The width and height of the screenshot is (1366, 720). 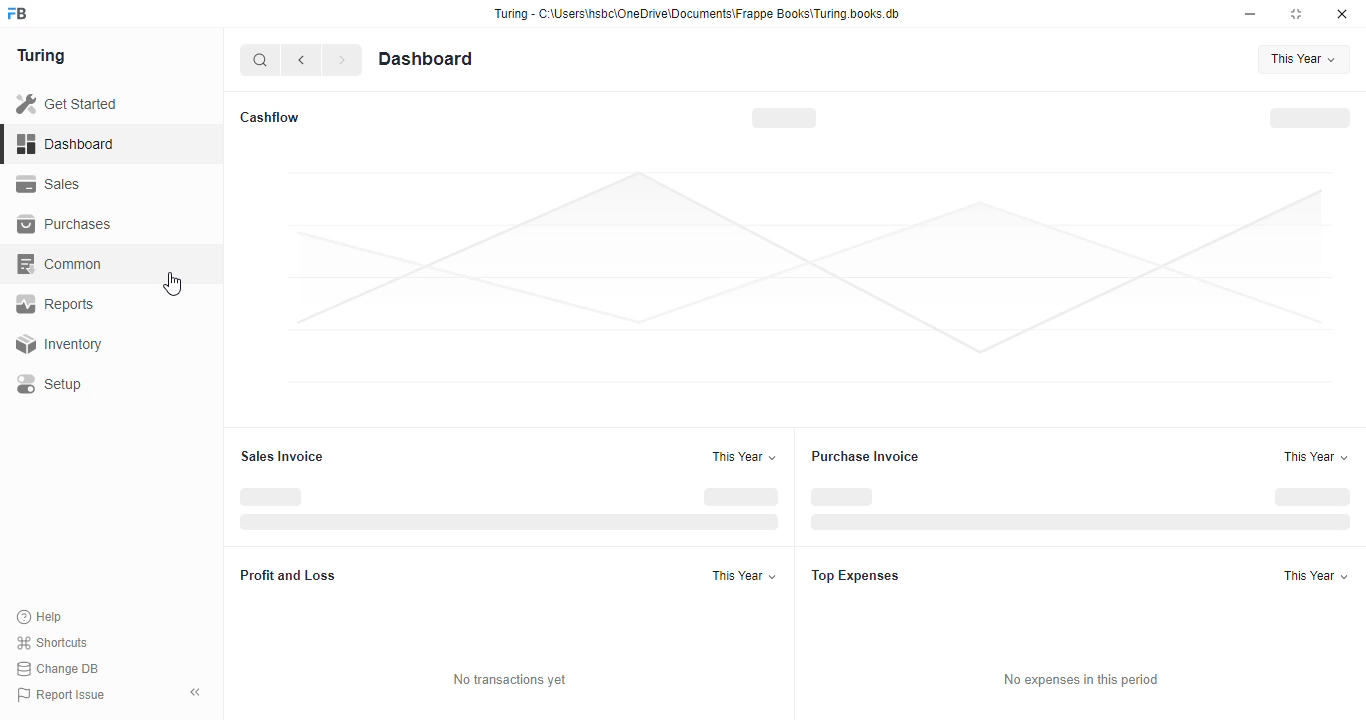 I want to click on turing, so click(x=42, y=57).